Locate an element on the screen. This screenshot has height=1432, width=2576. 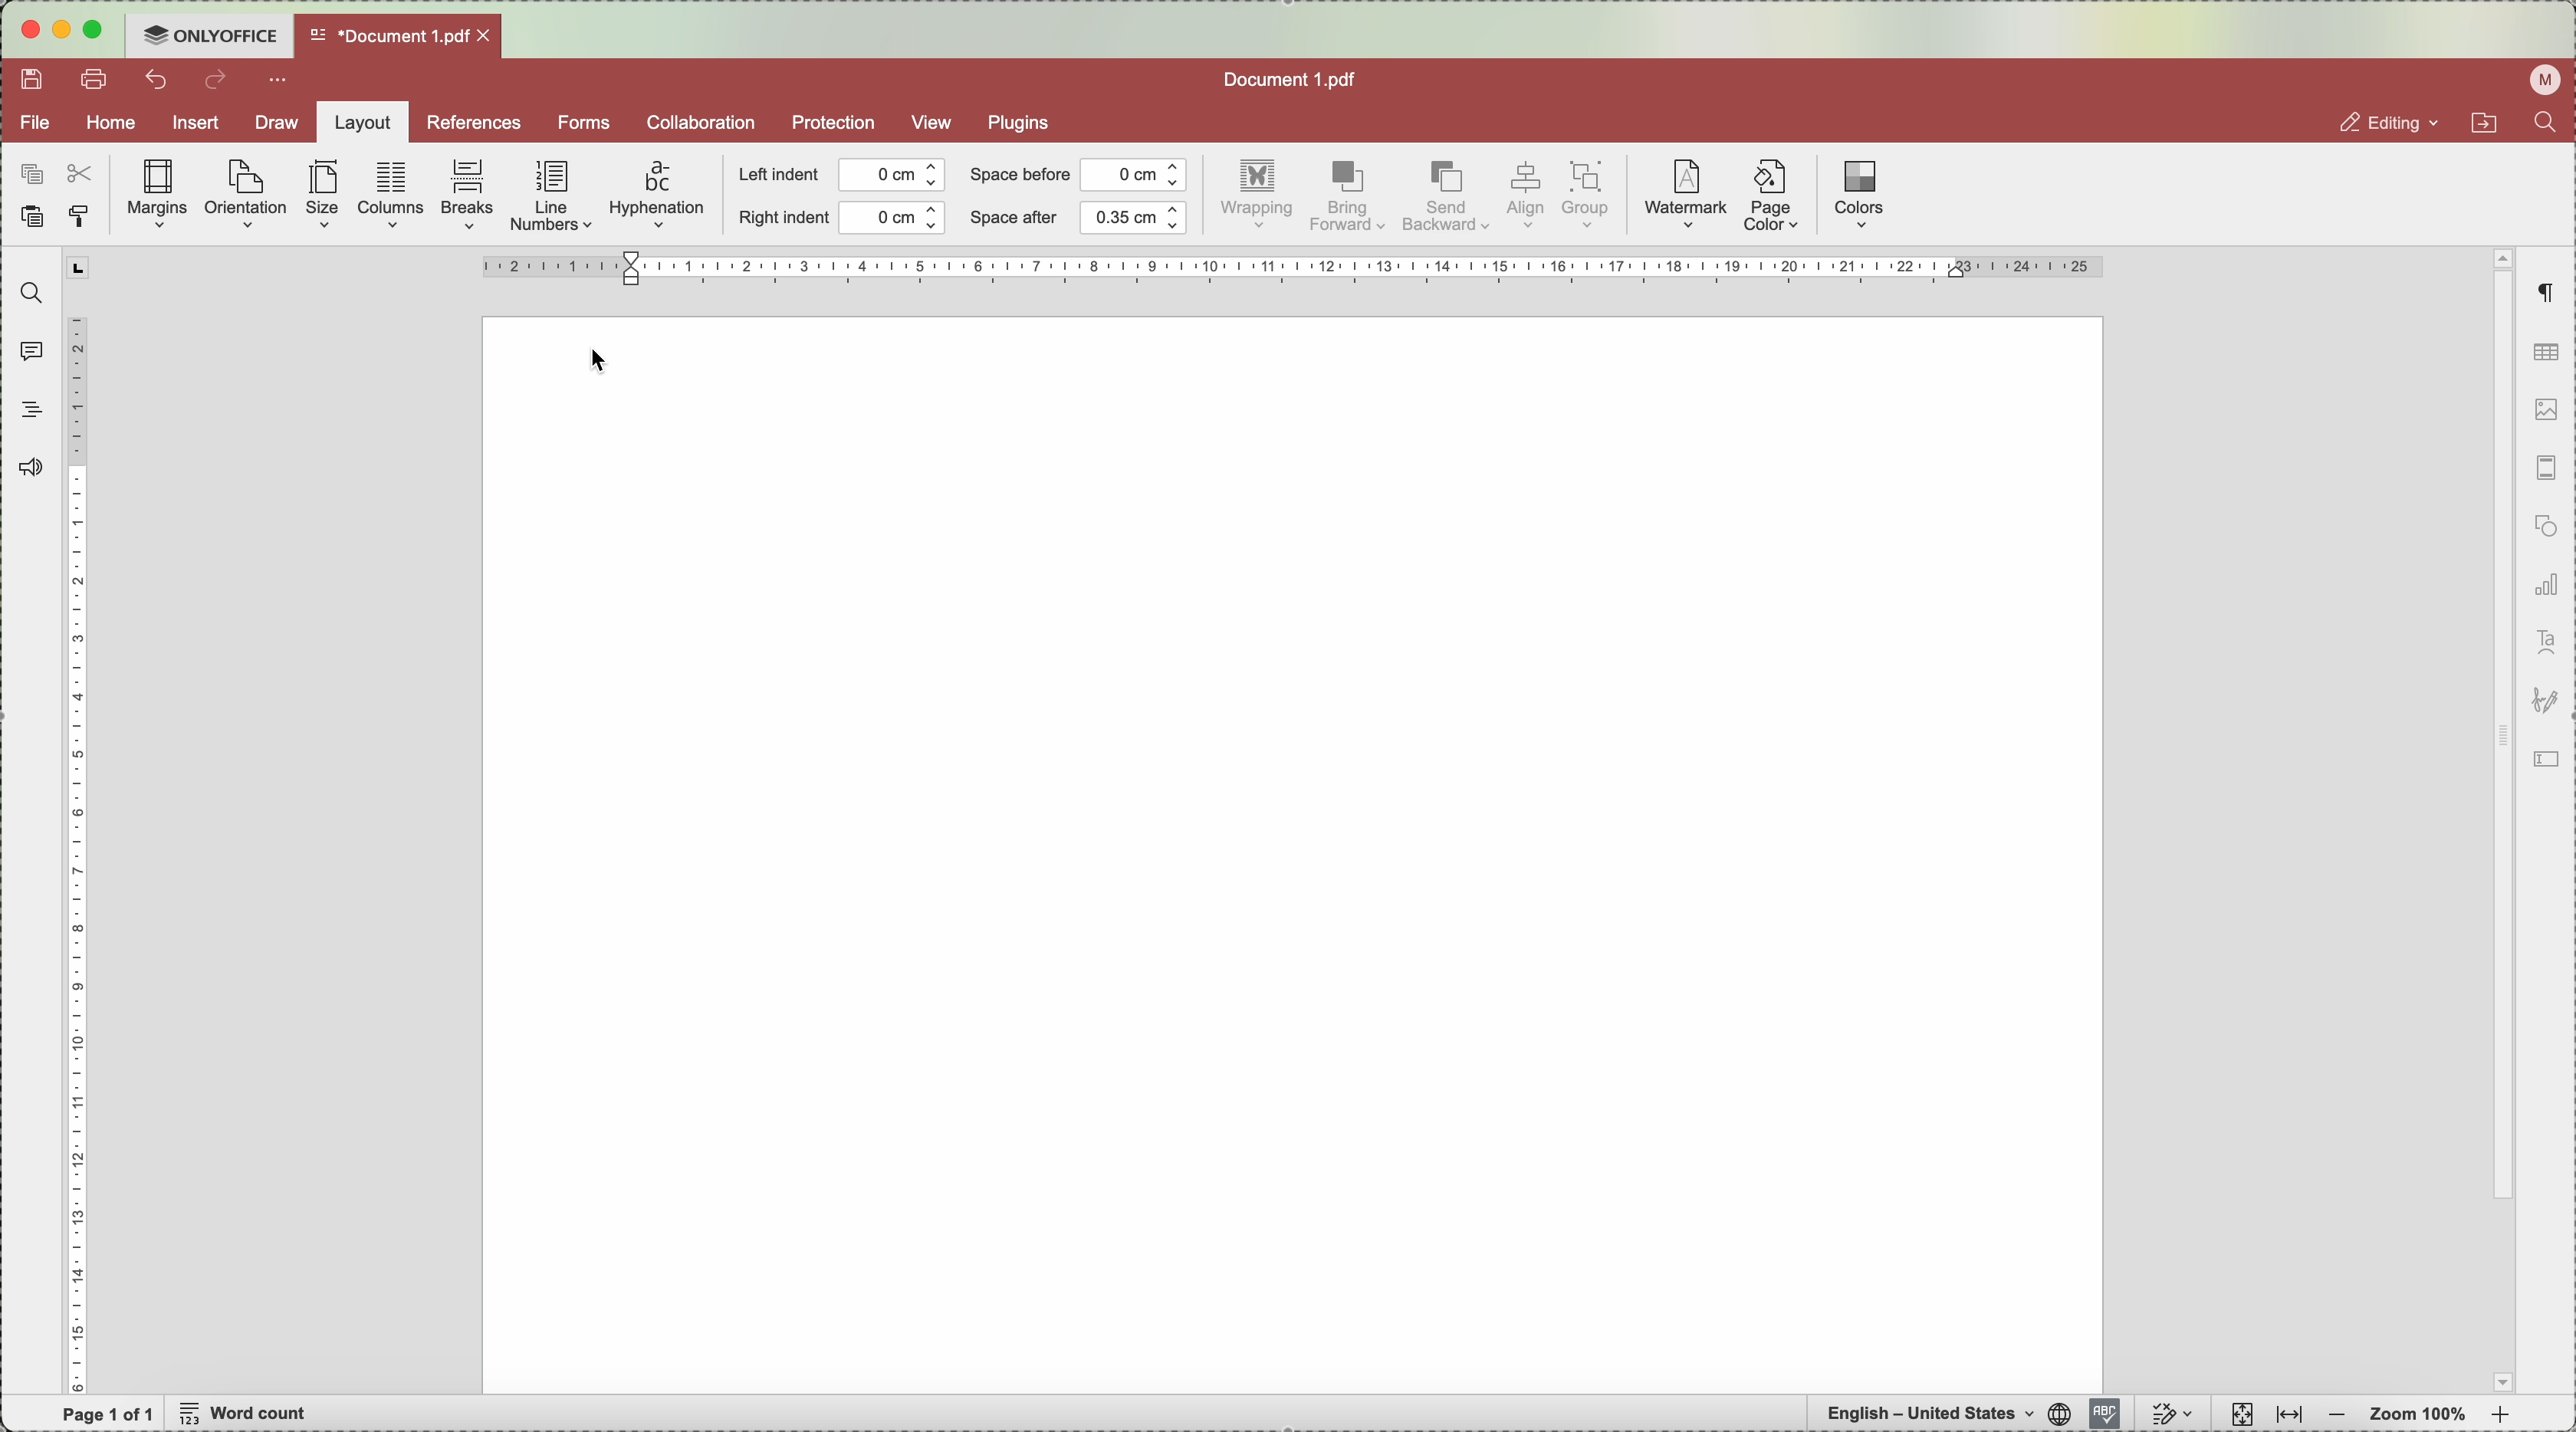
redo is located at coordinates (218, 83).